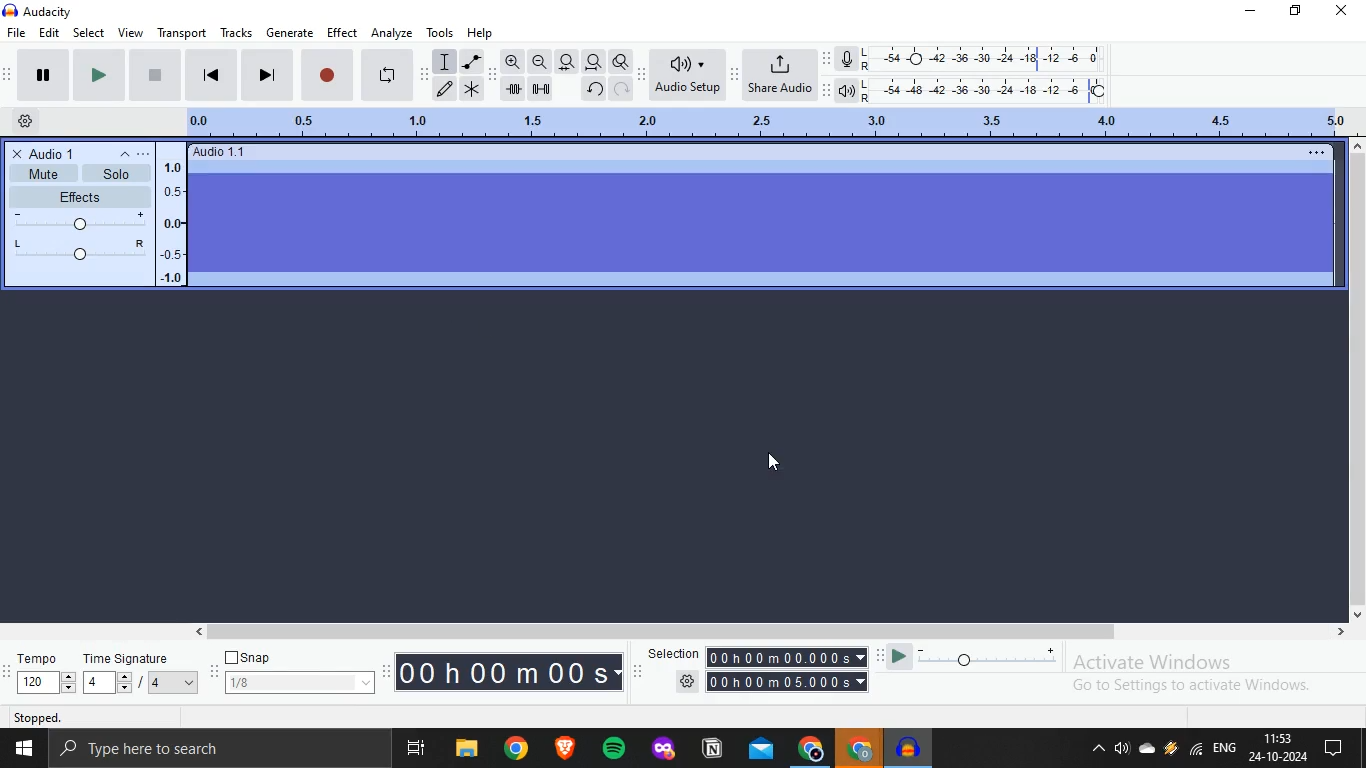  What do you see at coordinates (624, 60) in the screenshot?
I see `zoom Toogle` at bounding box center [624, 60].